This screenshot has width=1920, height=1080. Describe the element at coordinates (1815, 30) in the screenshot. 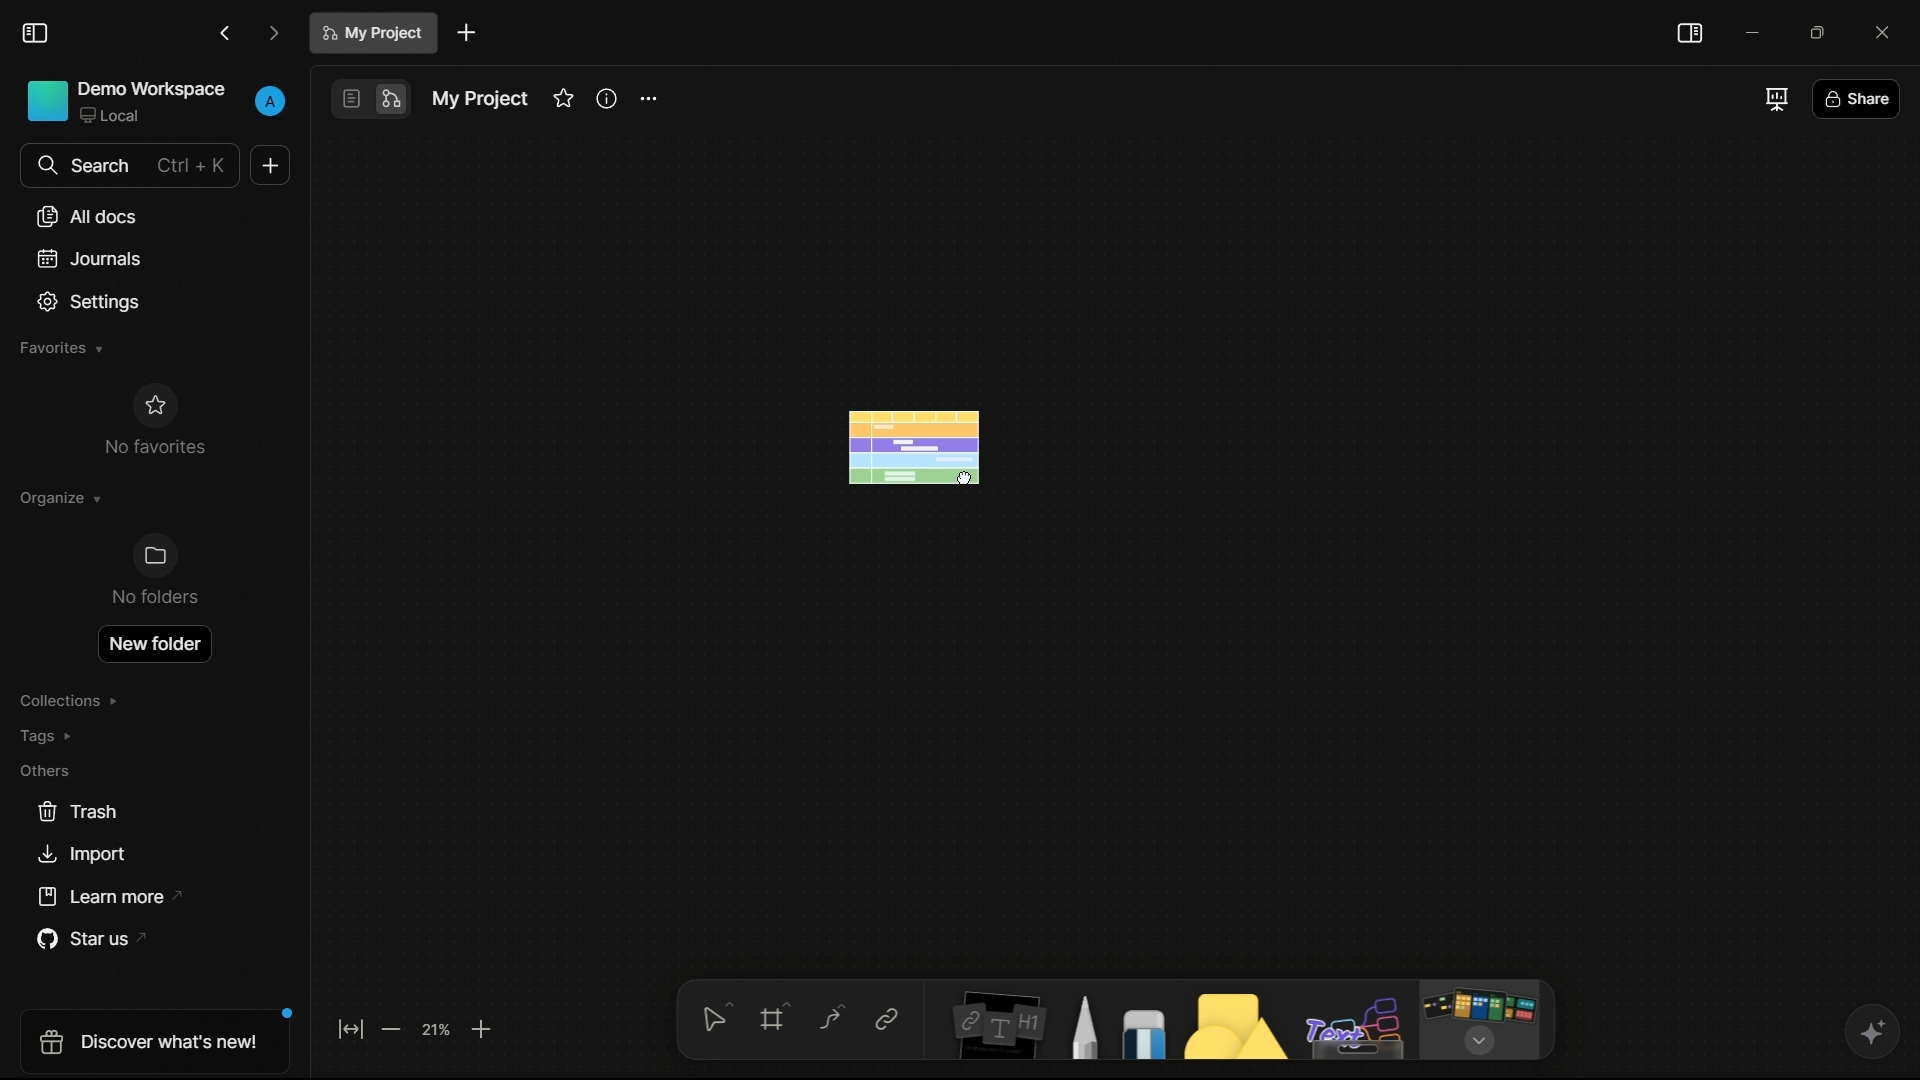

I see `maximize or restore` at that location.